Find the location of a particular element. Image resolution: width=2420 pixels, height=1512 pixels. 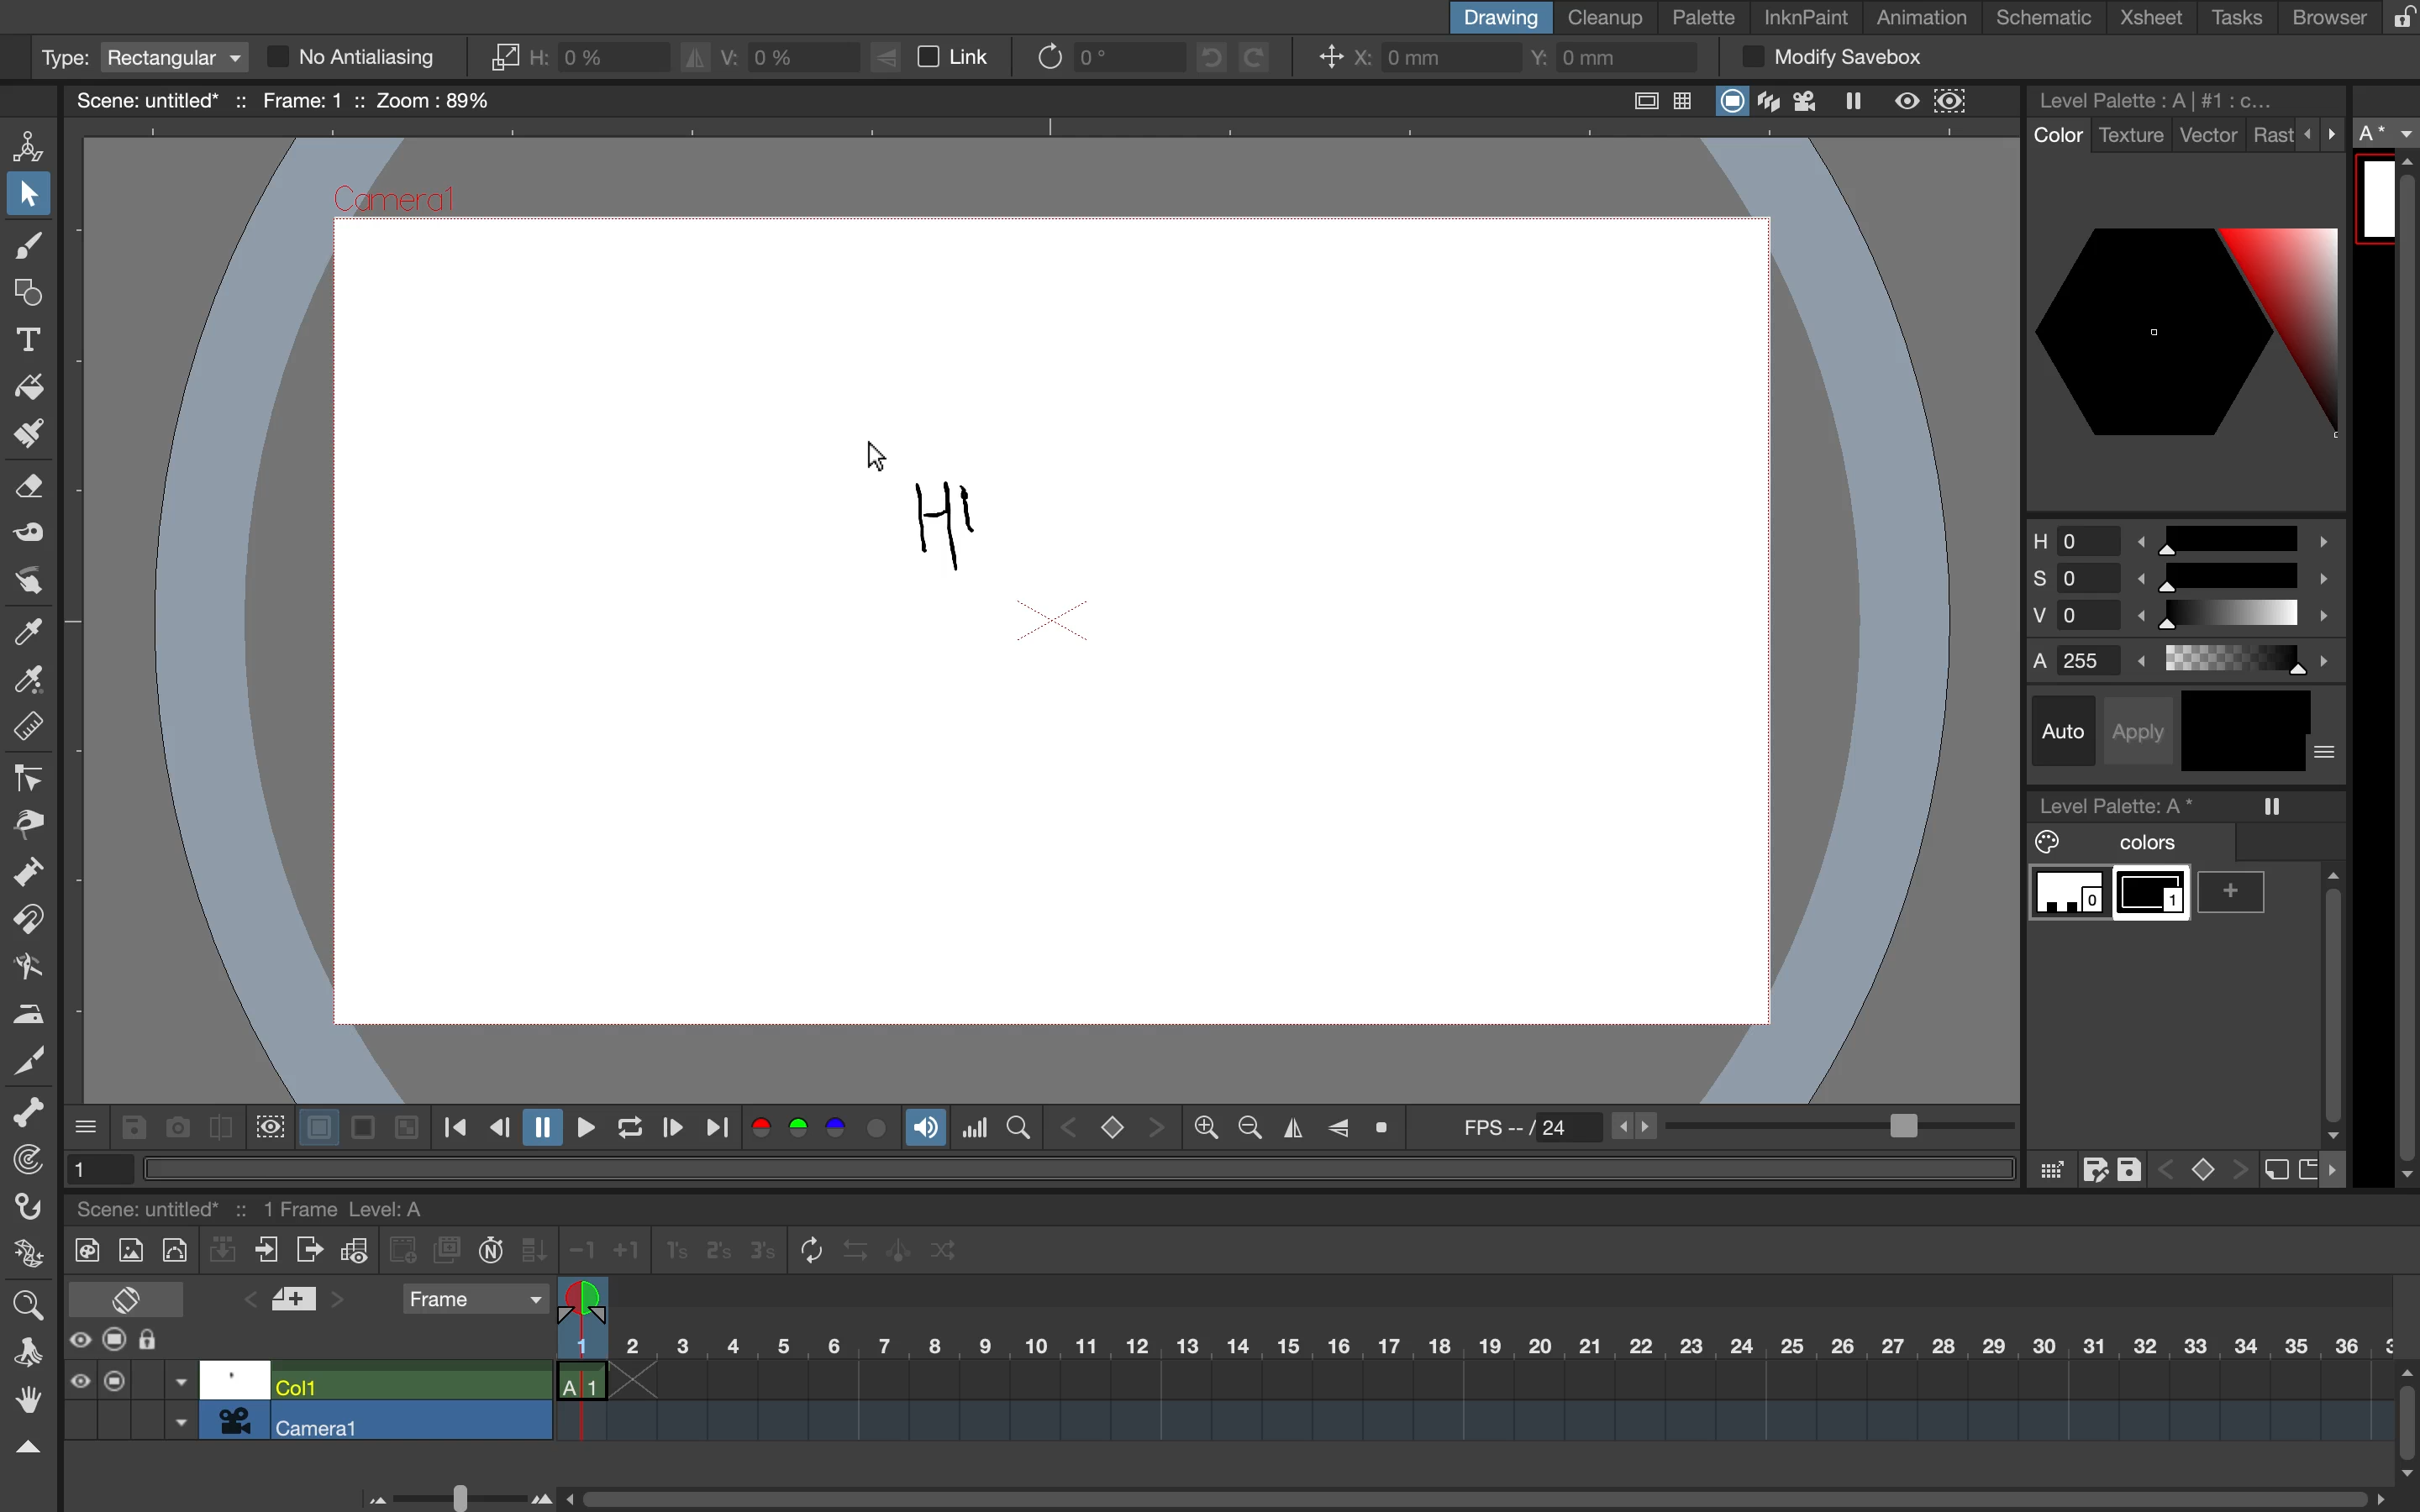

flip horizontally is located at coordinates (1288, 1128).